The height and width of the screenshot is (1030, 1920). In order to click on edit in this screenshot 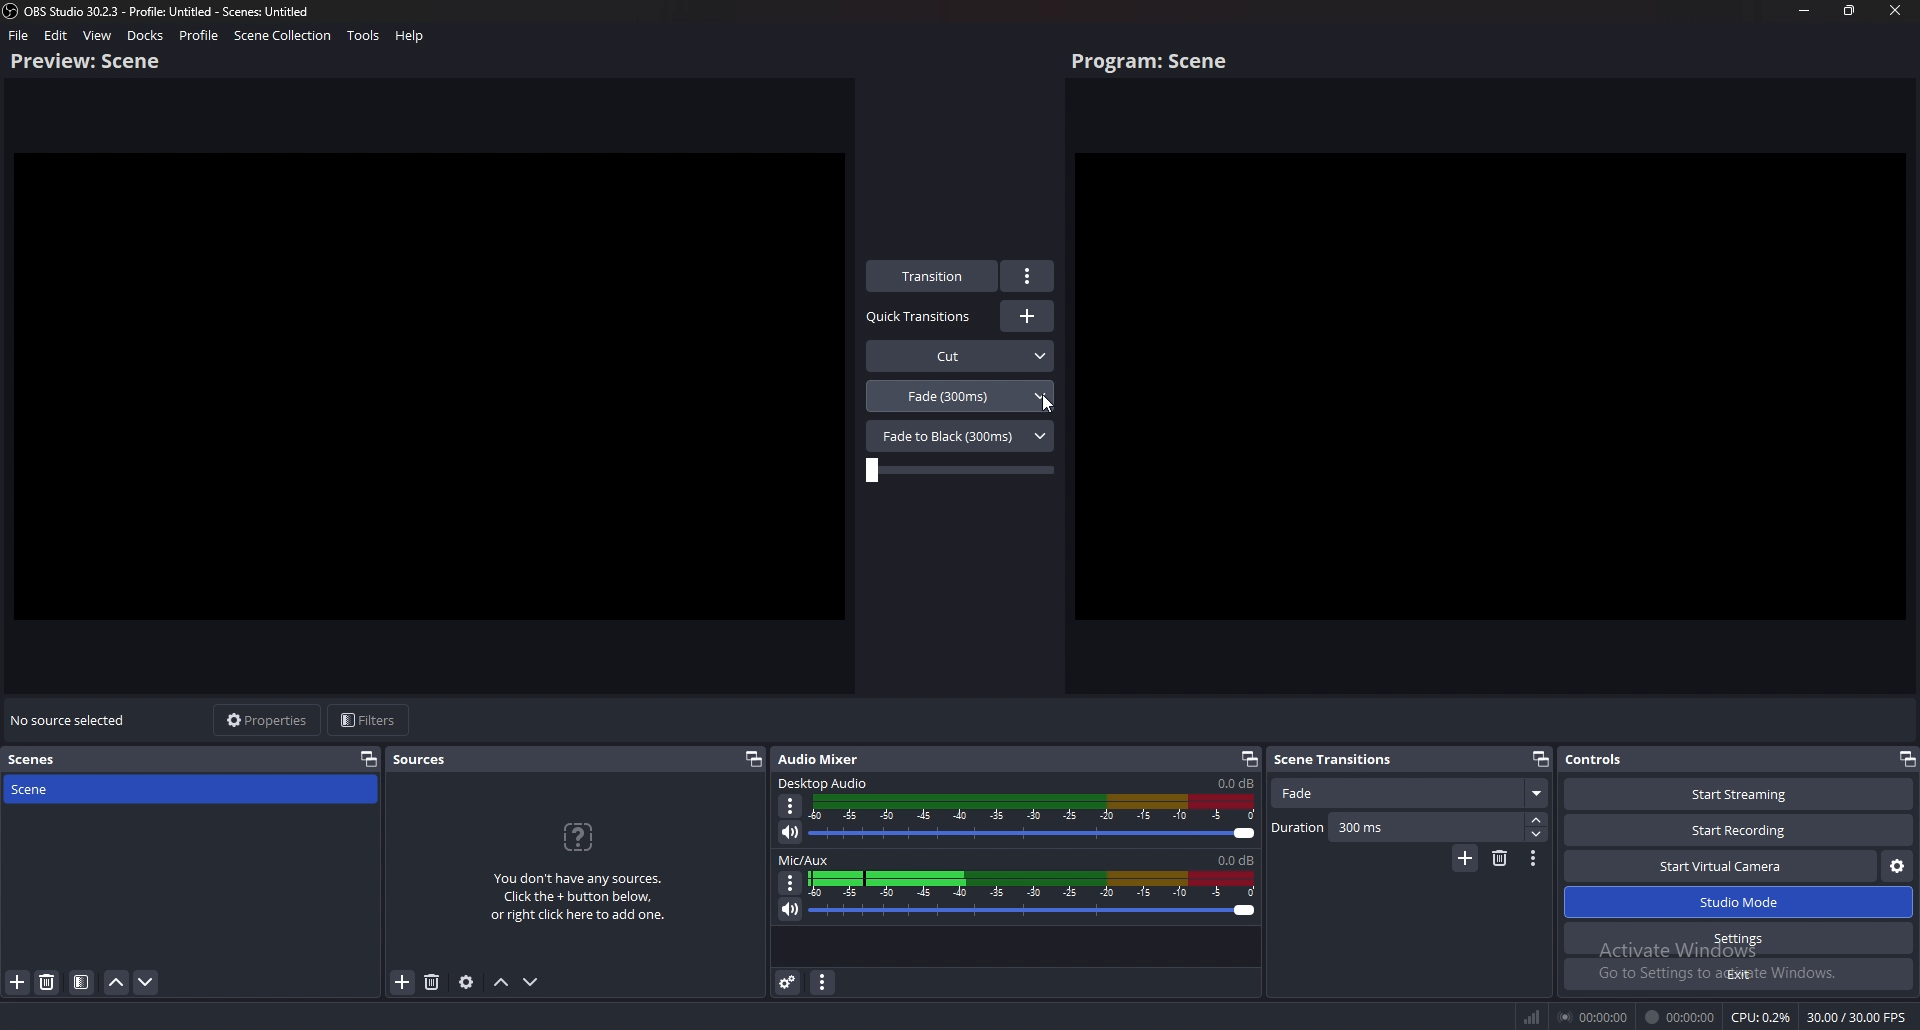, I will do `click(57, 35)`.